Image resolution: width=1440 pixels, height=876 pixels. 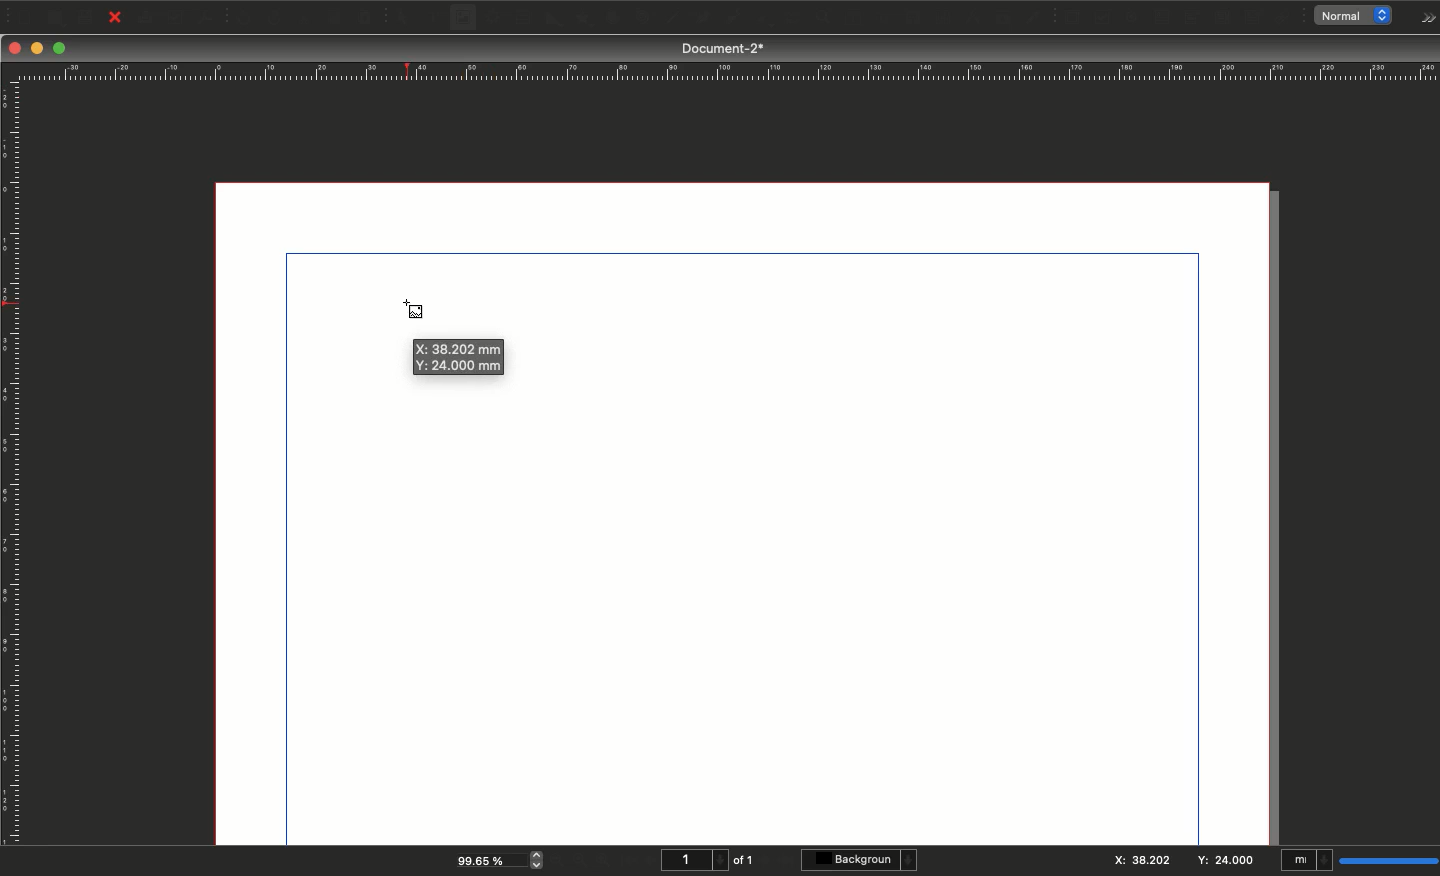 I want to click on mI, so click(x=1307, y=862).